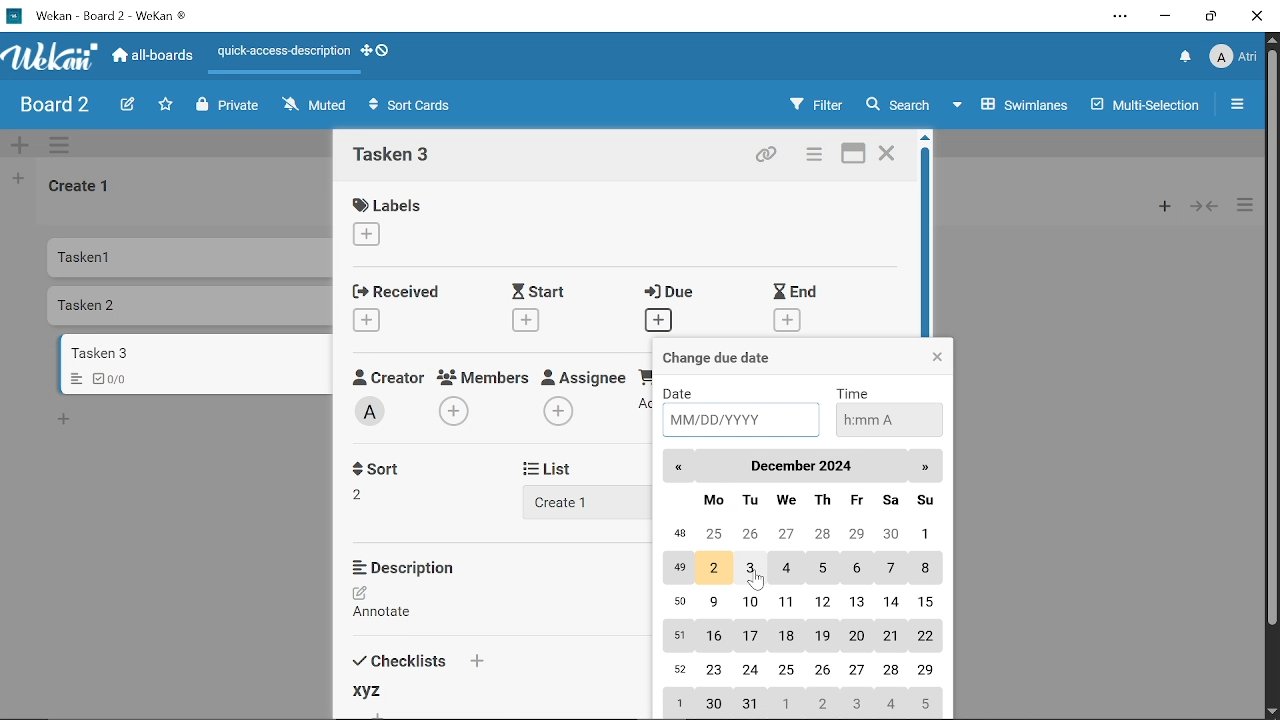 This screenshot has height=720, width=1280. What do you see at coordinates (936, 358) in the screenshot?
I see `Close` at bounding box center [936, 358].